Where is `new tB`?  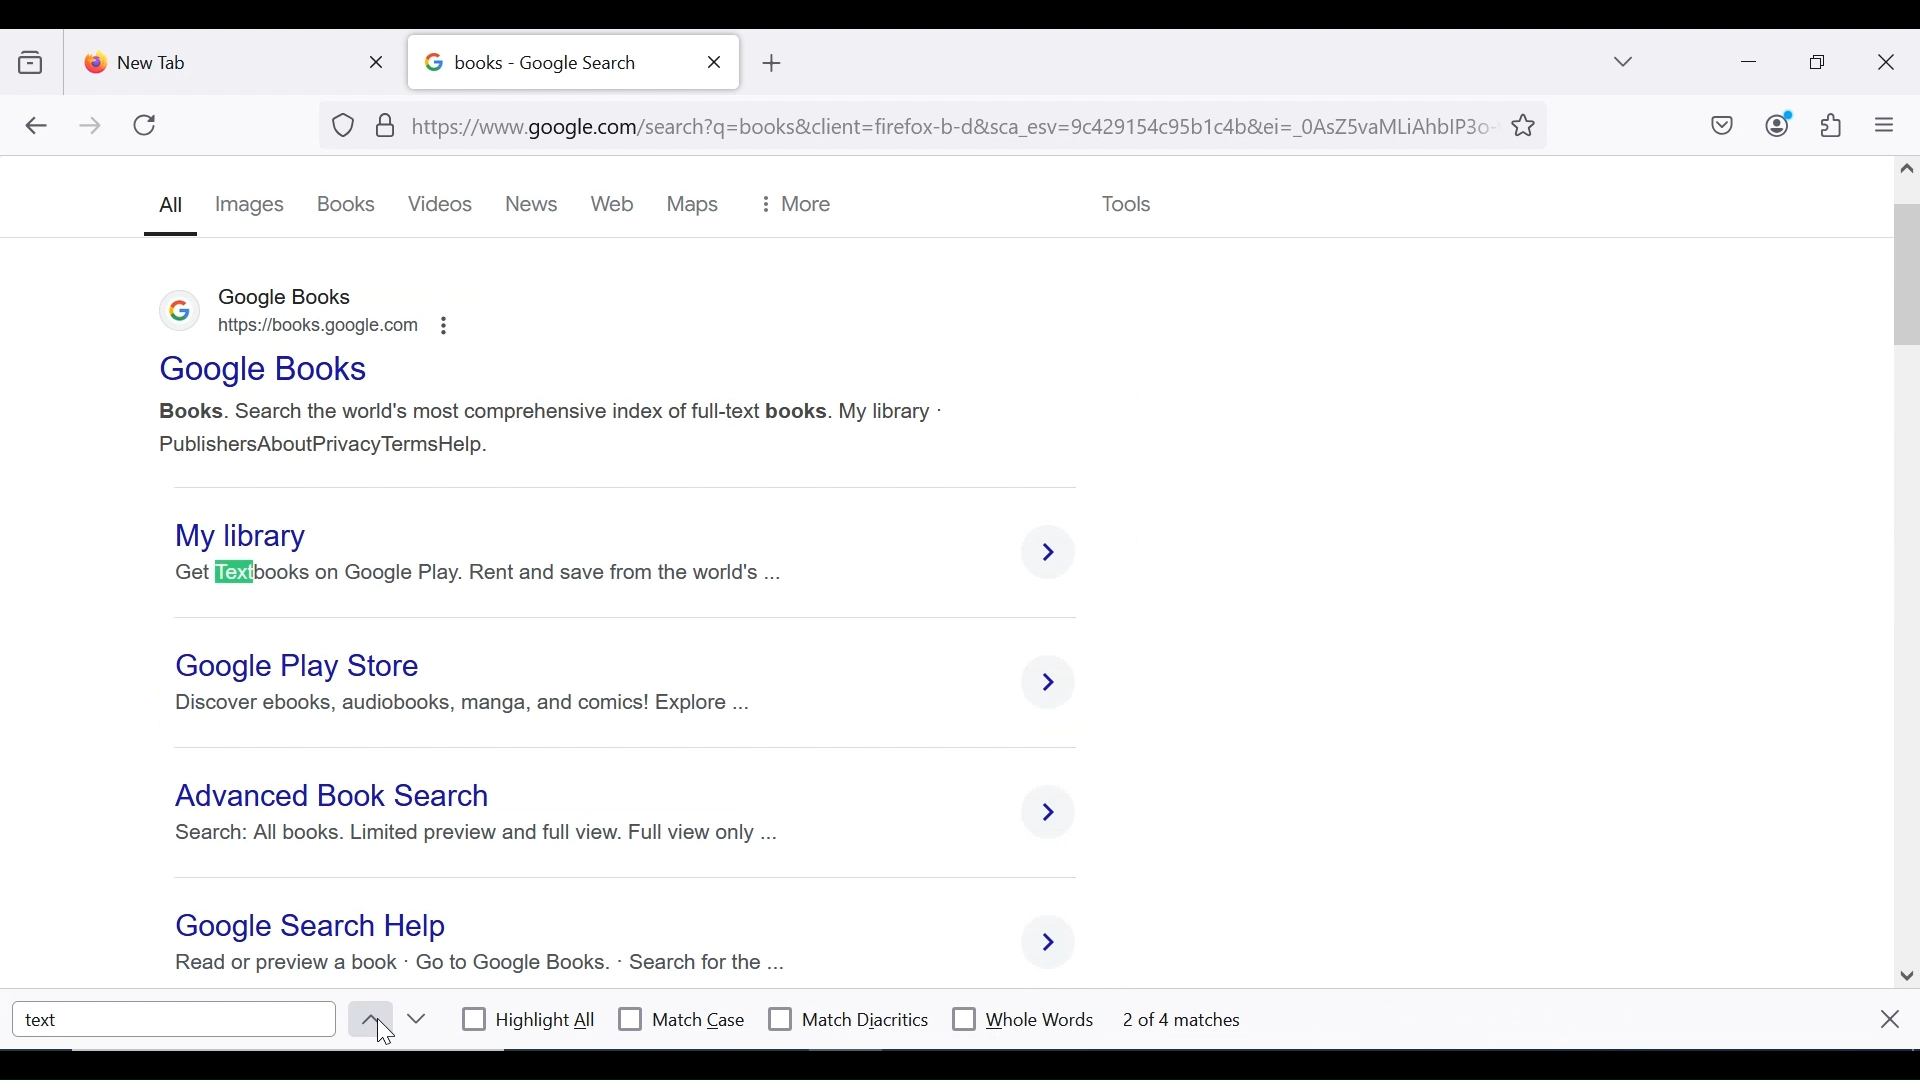 new tB is located at coordinates (770, 63).